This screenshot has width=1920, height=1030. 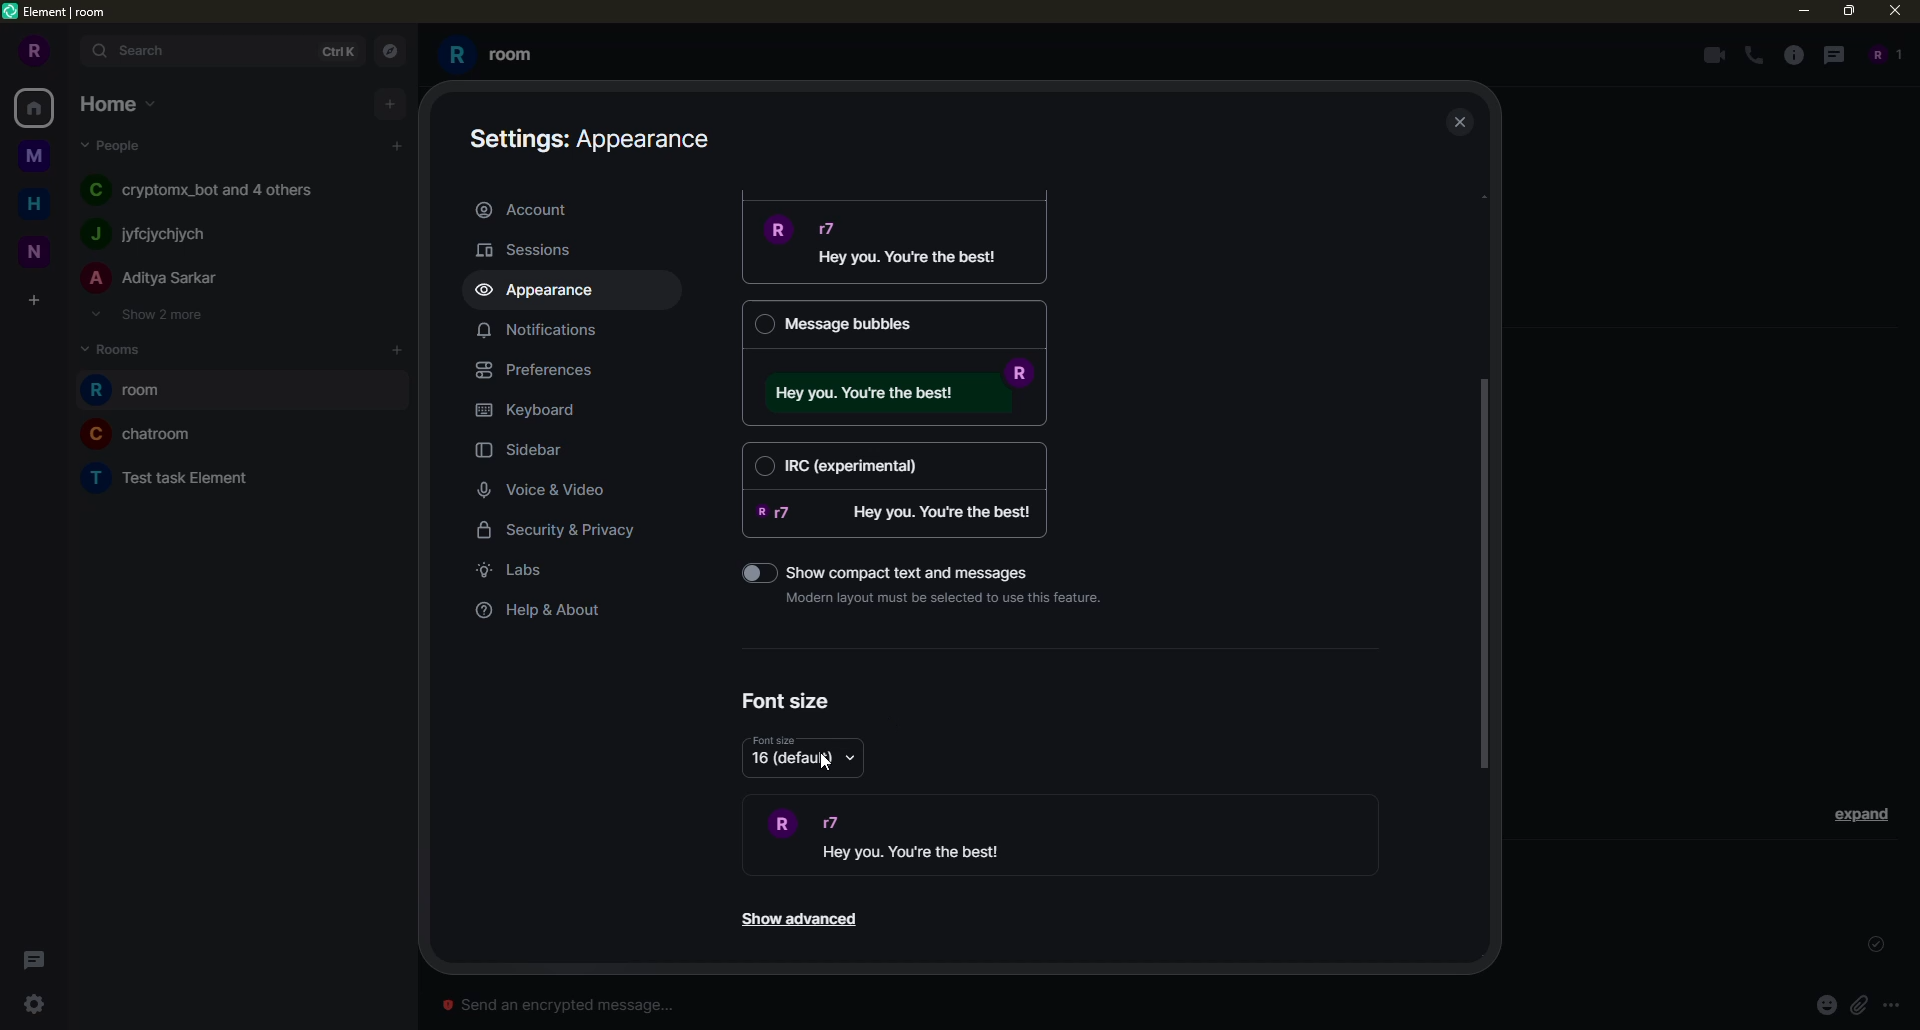 What do you see at coordinates (788, 701) in the screenshot?
I see `font size` at bounding box center [788, 701].